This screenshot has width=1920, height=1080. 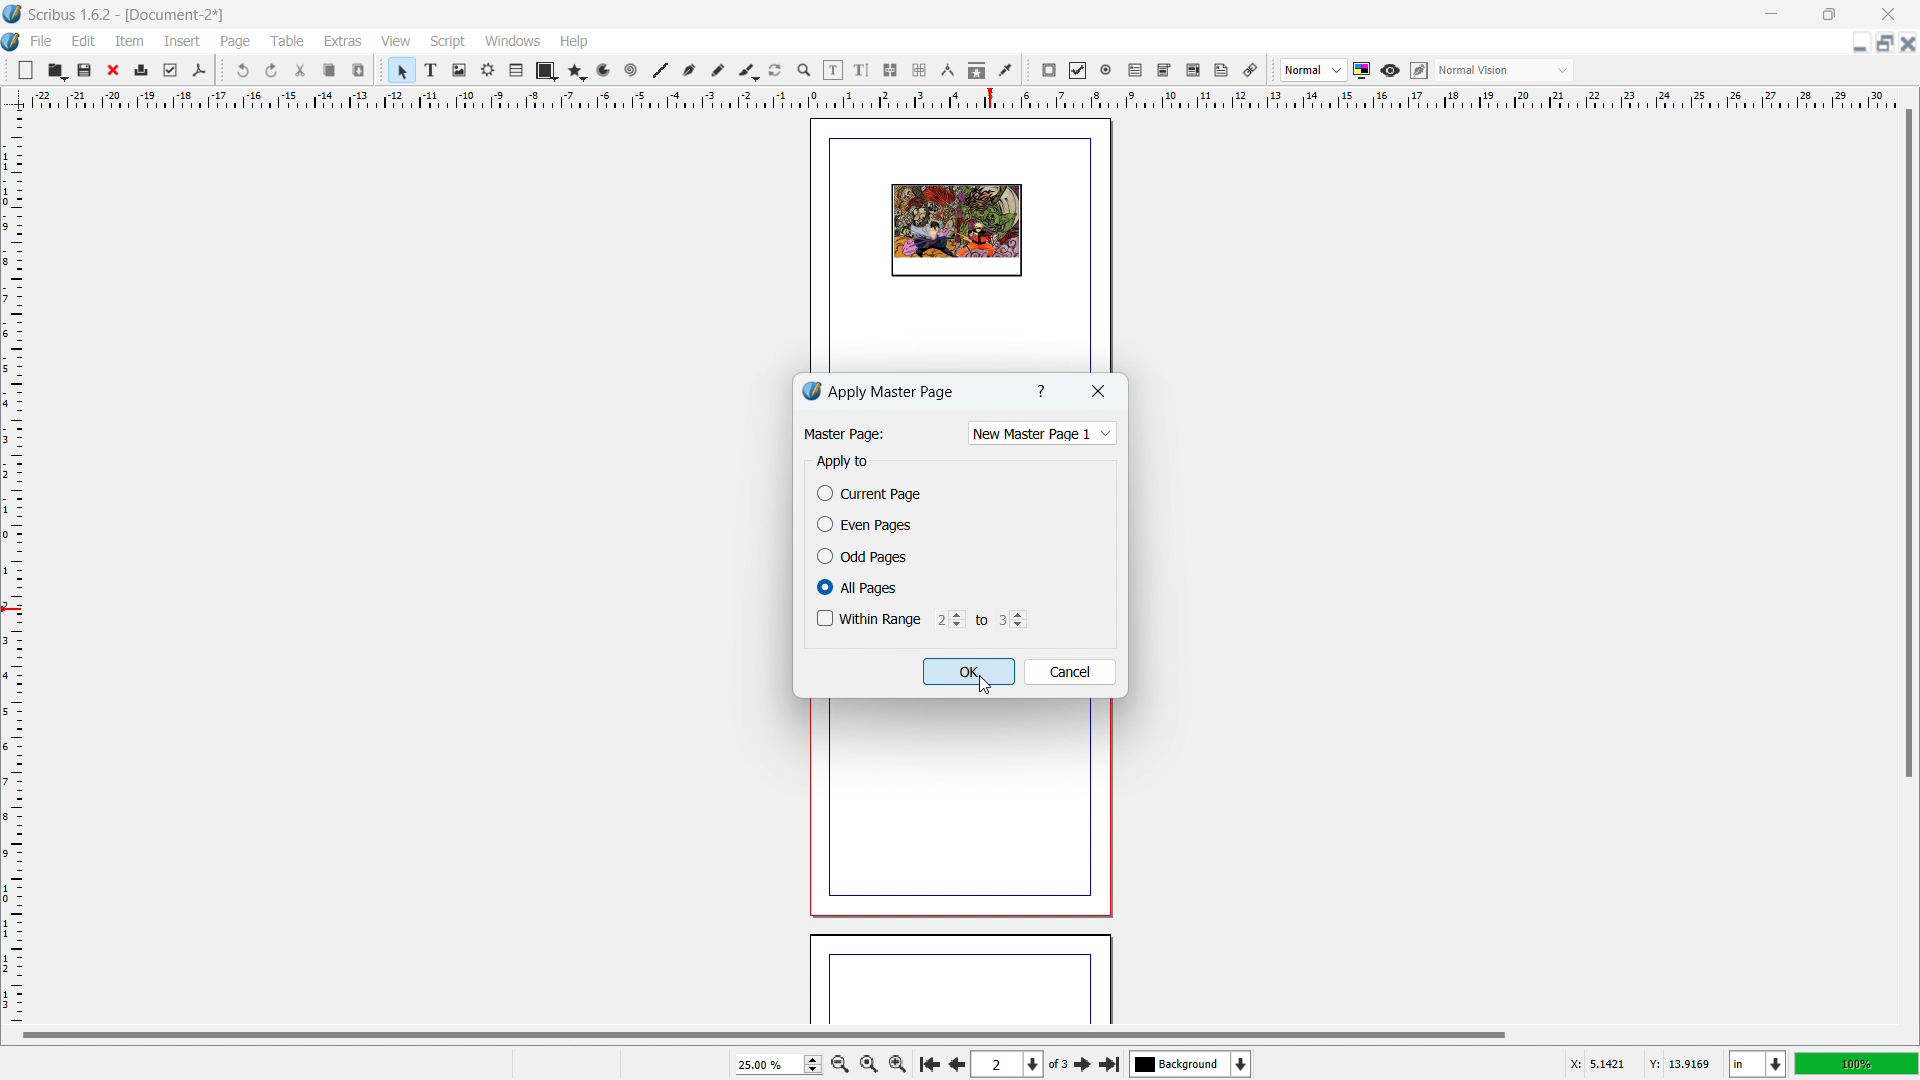 What do you see at coordinates (954, 1062) in the screenshot?
I see `next page` at bounding box center [954, 1062].